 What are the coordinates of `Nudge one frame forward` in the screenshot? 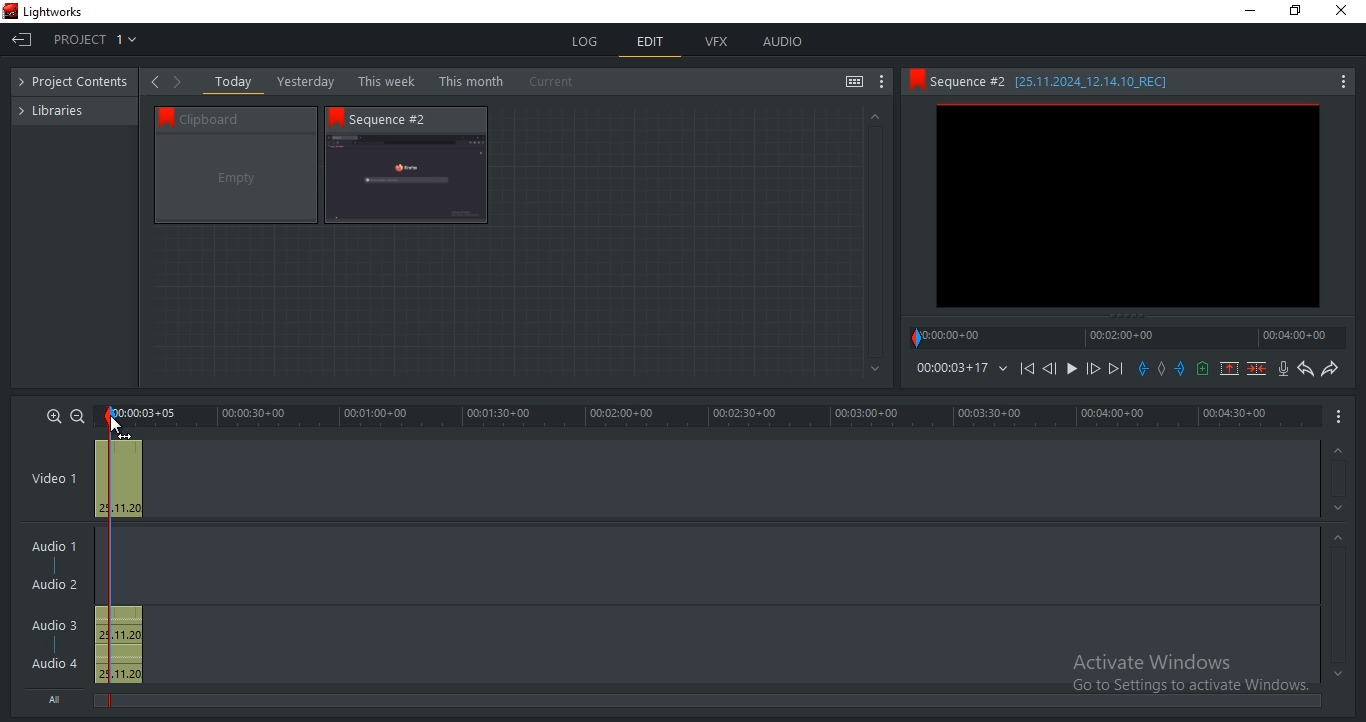 It's located at (1091, 369).